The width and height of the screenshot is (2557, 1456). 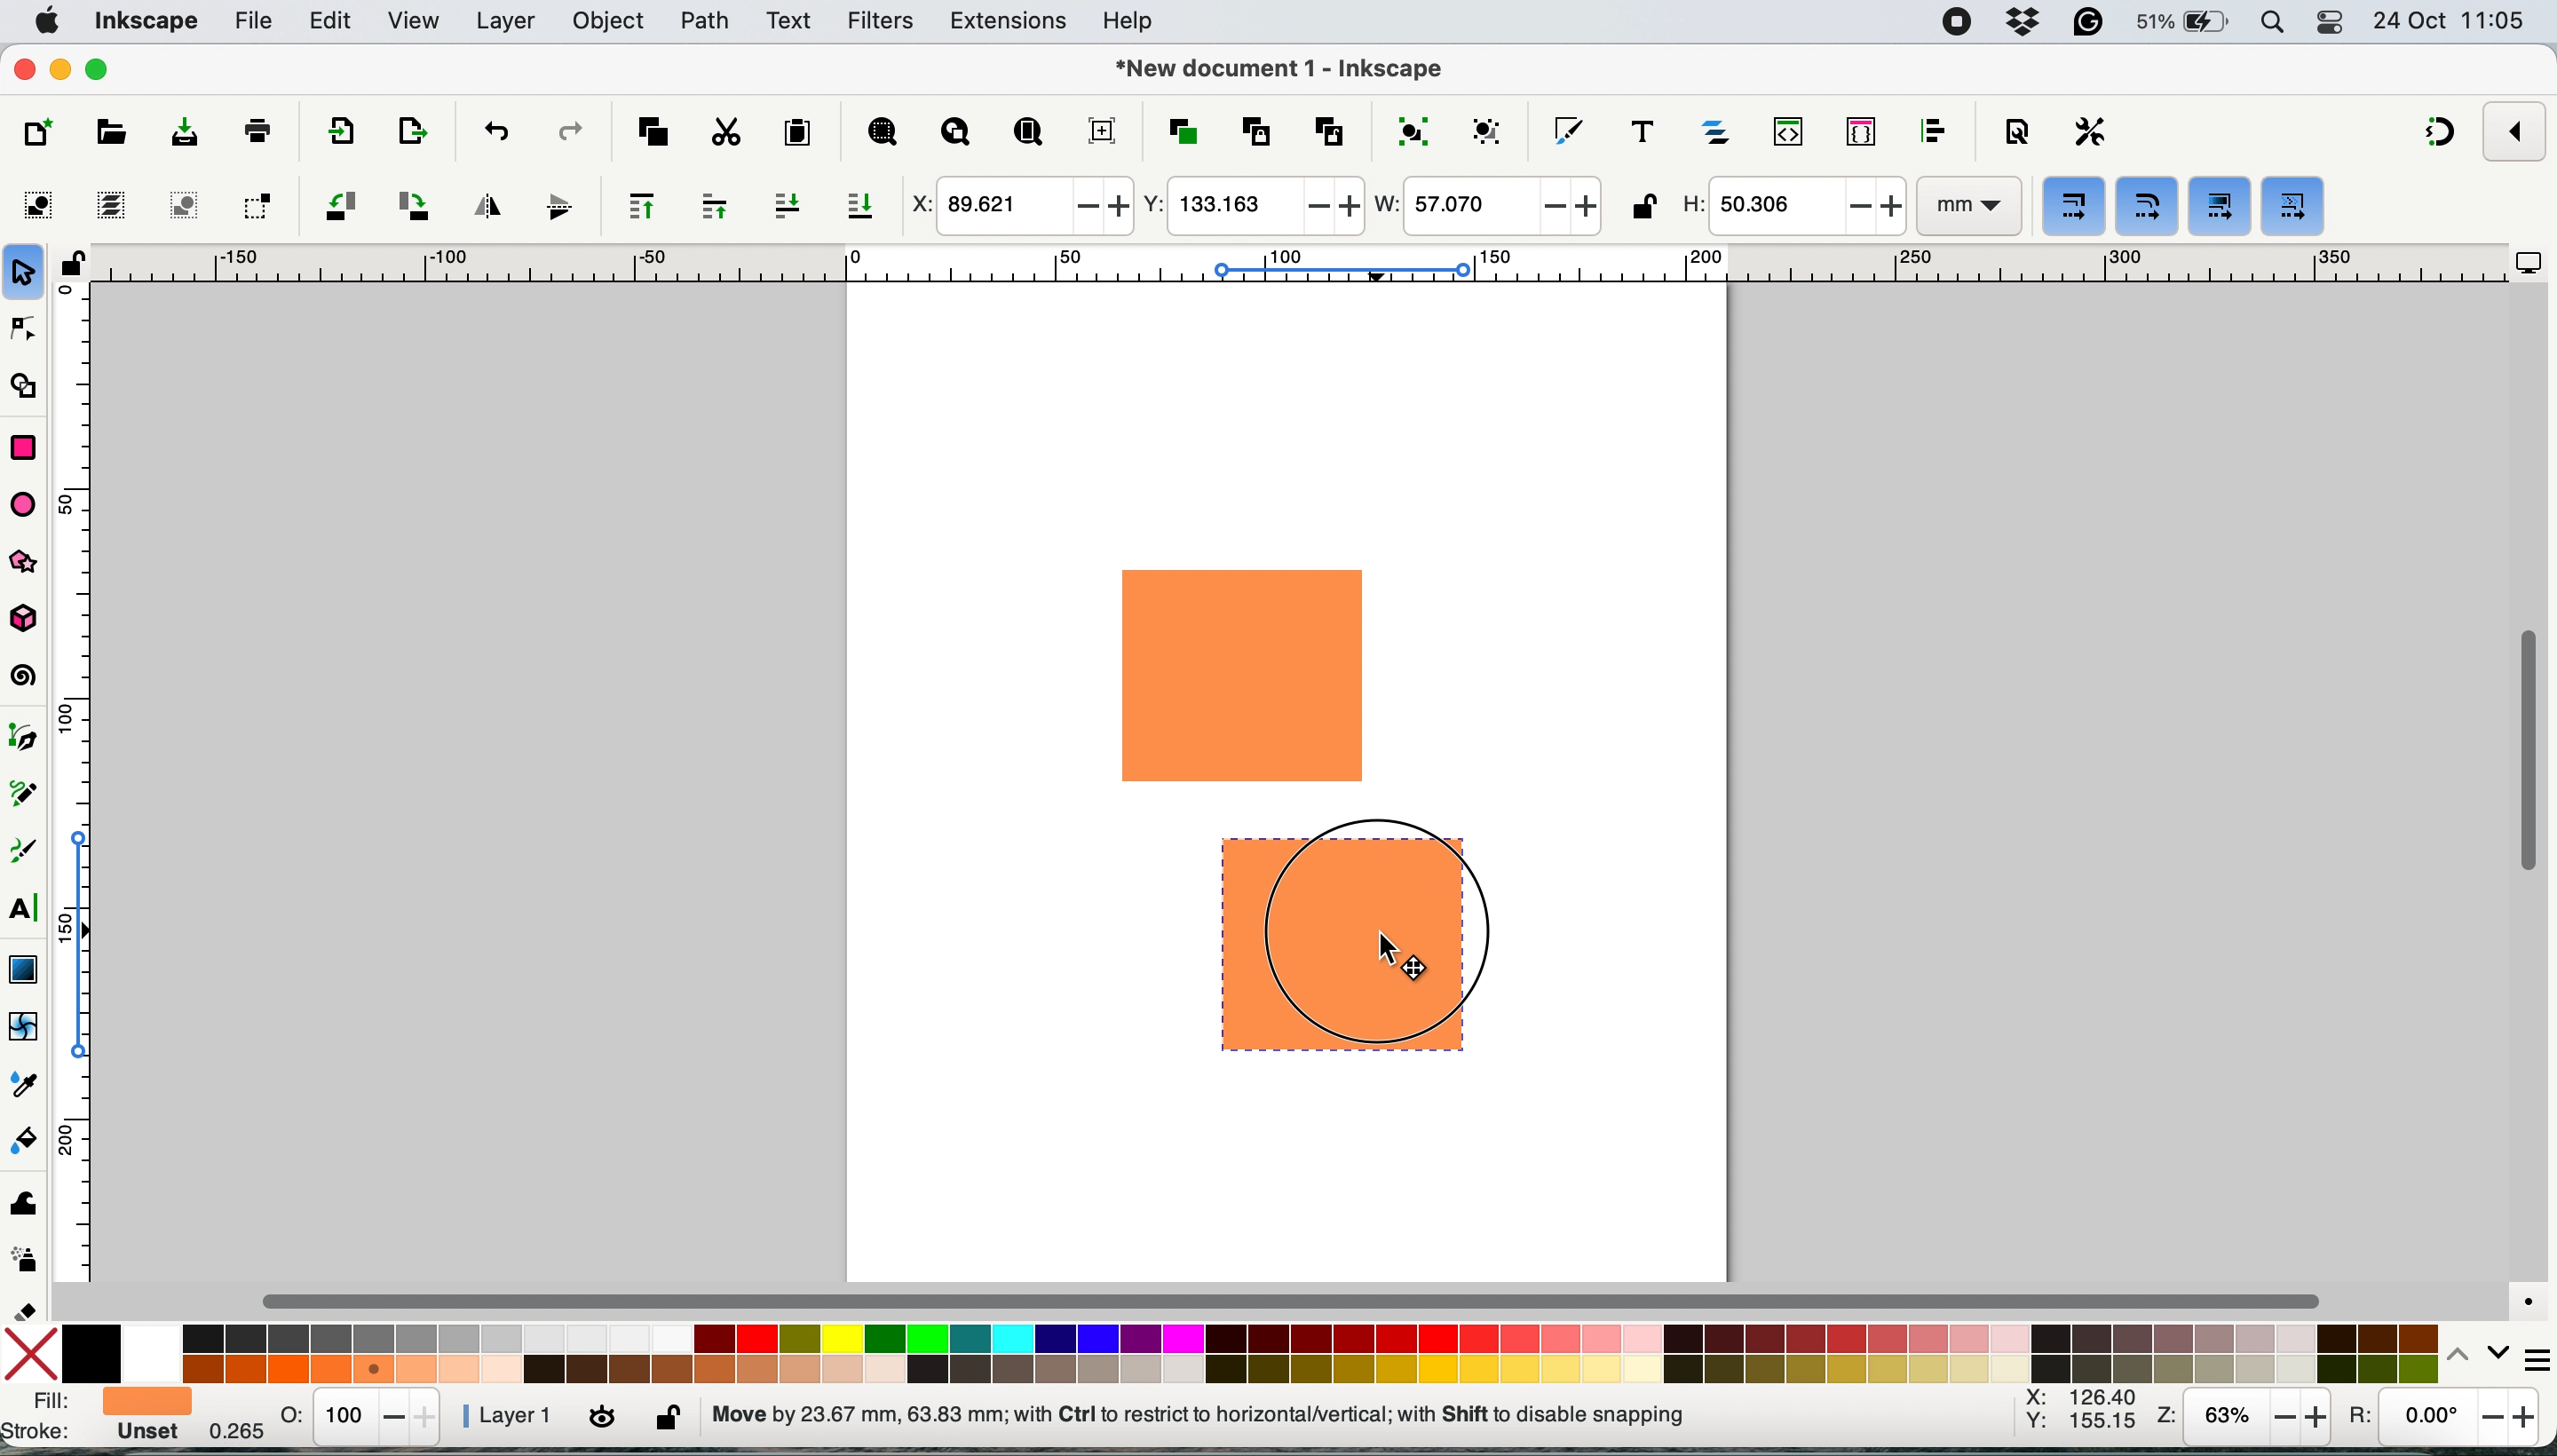 I want to click on zoom drawing, so click(x=956, y=135).